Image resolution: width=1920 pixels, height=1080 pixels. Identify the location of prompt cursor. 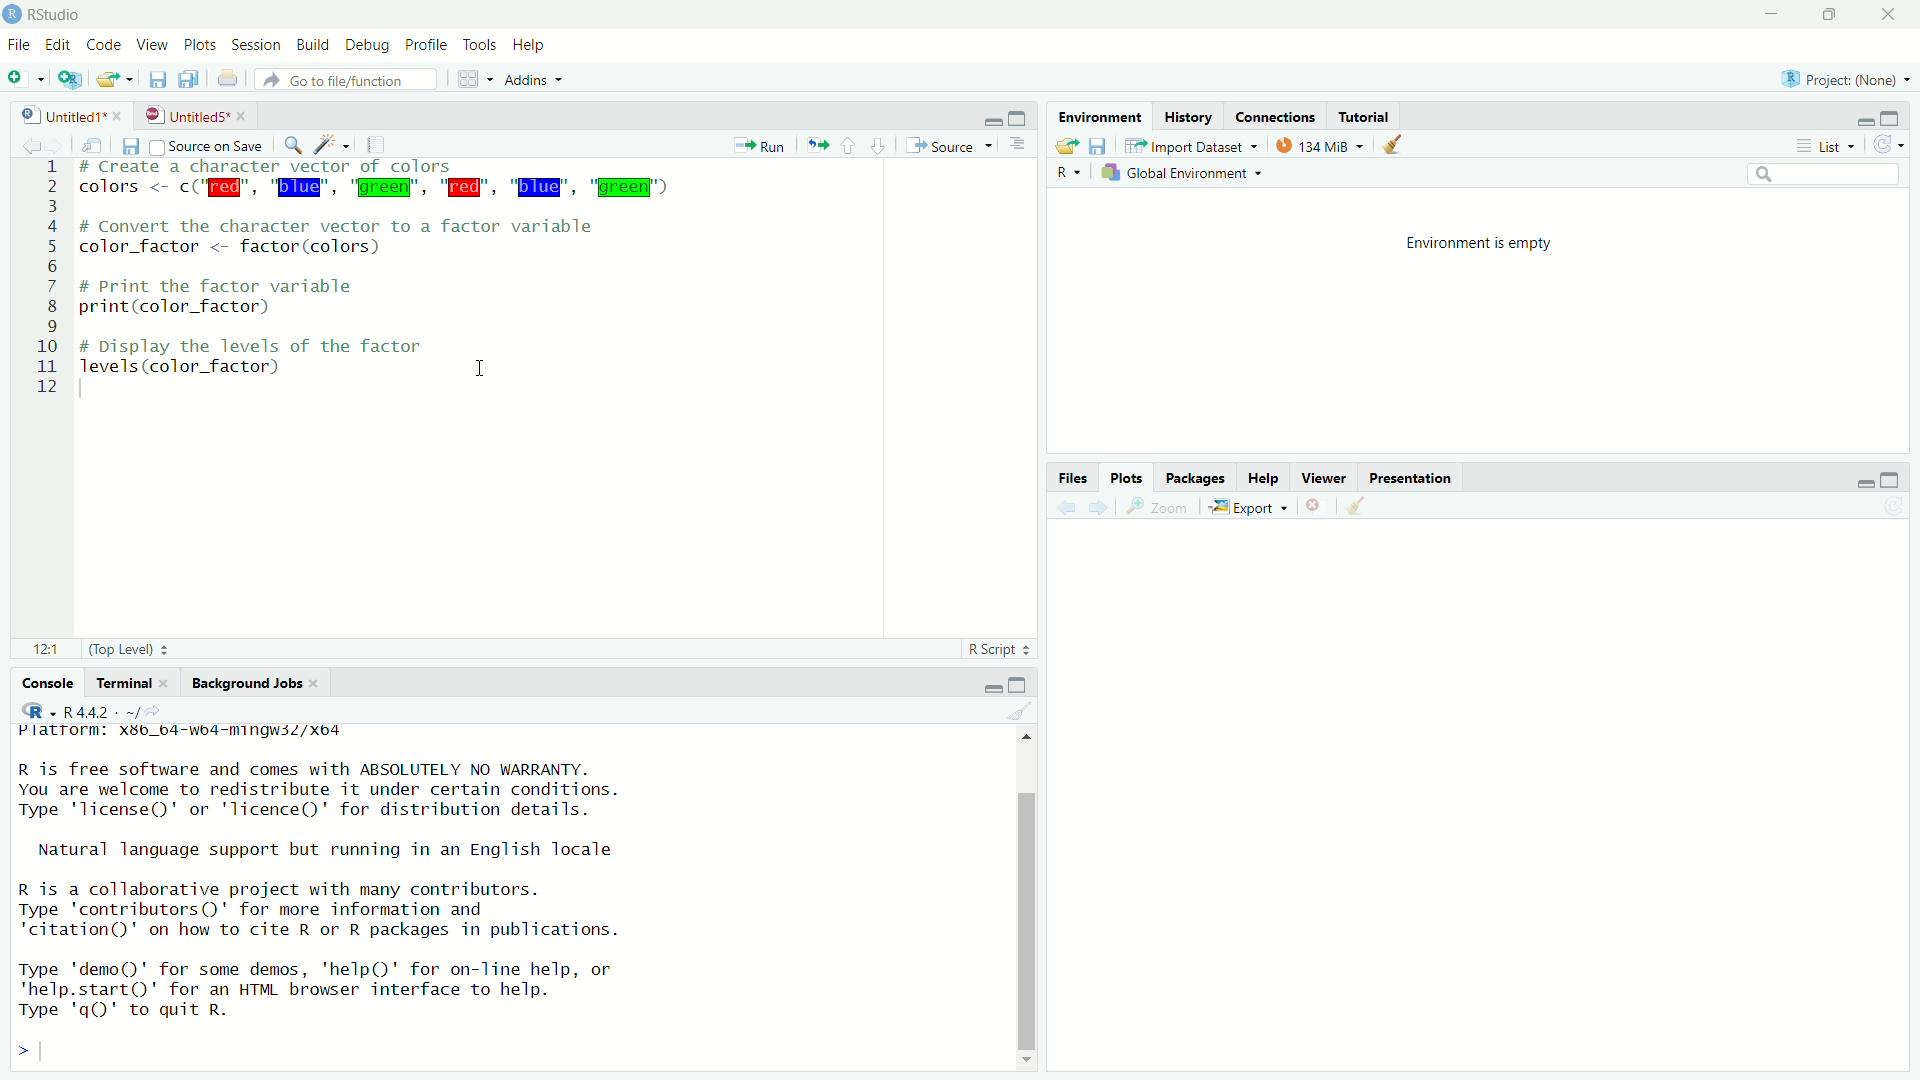
(16, 1054).